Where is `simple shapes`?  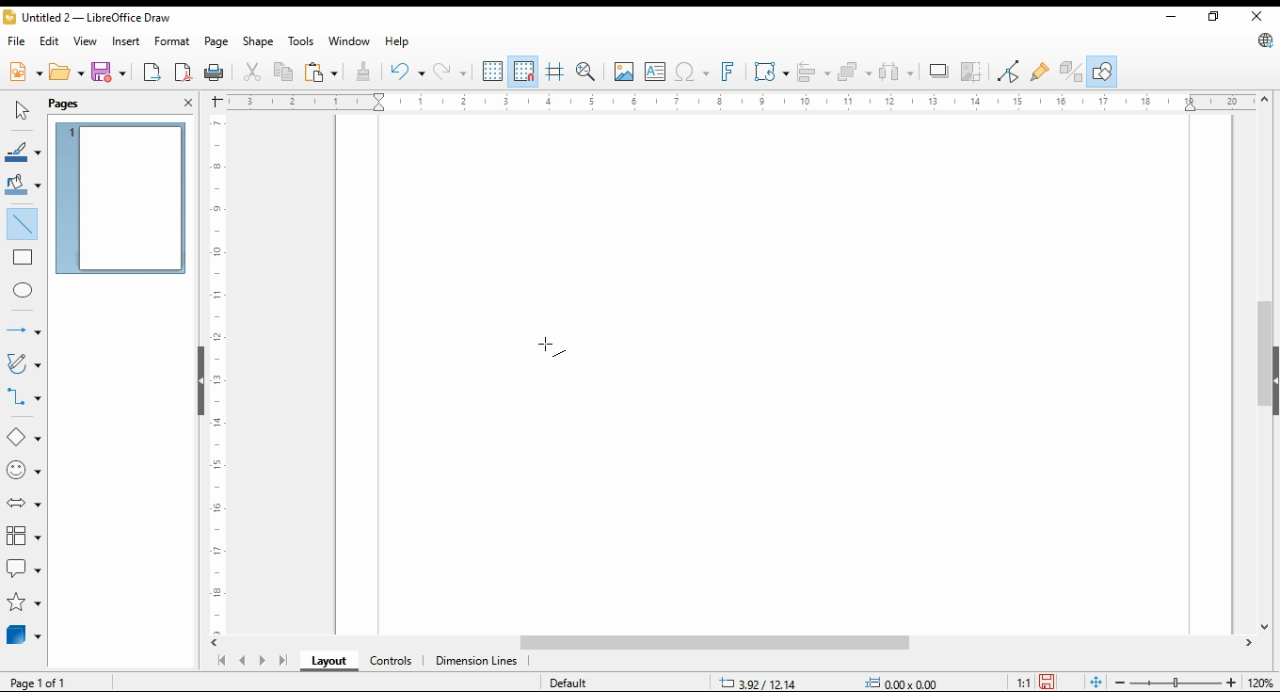
simple shapes is located at coordinates (25, 436).